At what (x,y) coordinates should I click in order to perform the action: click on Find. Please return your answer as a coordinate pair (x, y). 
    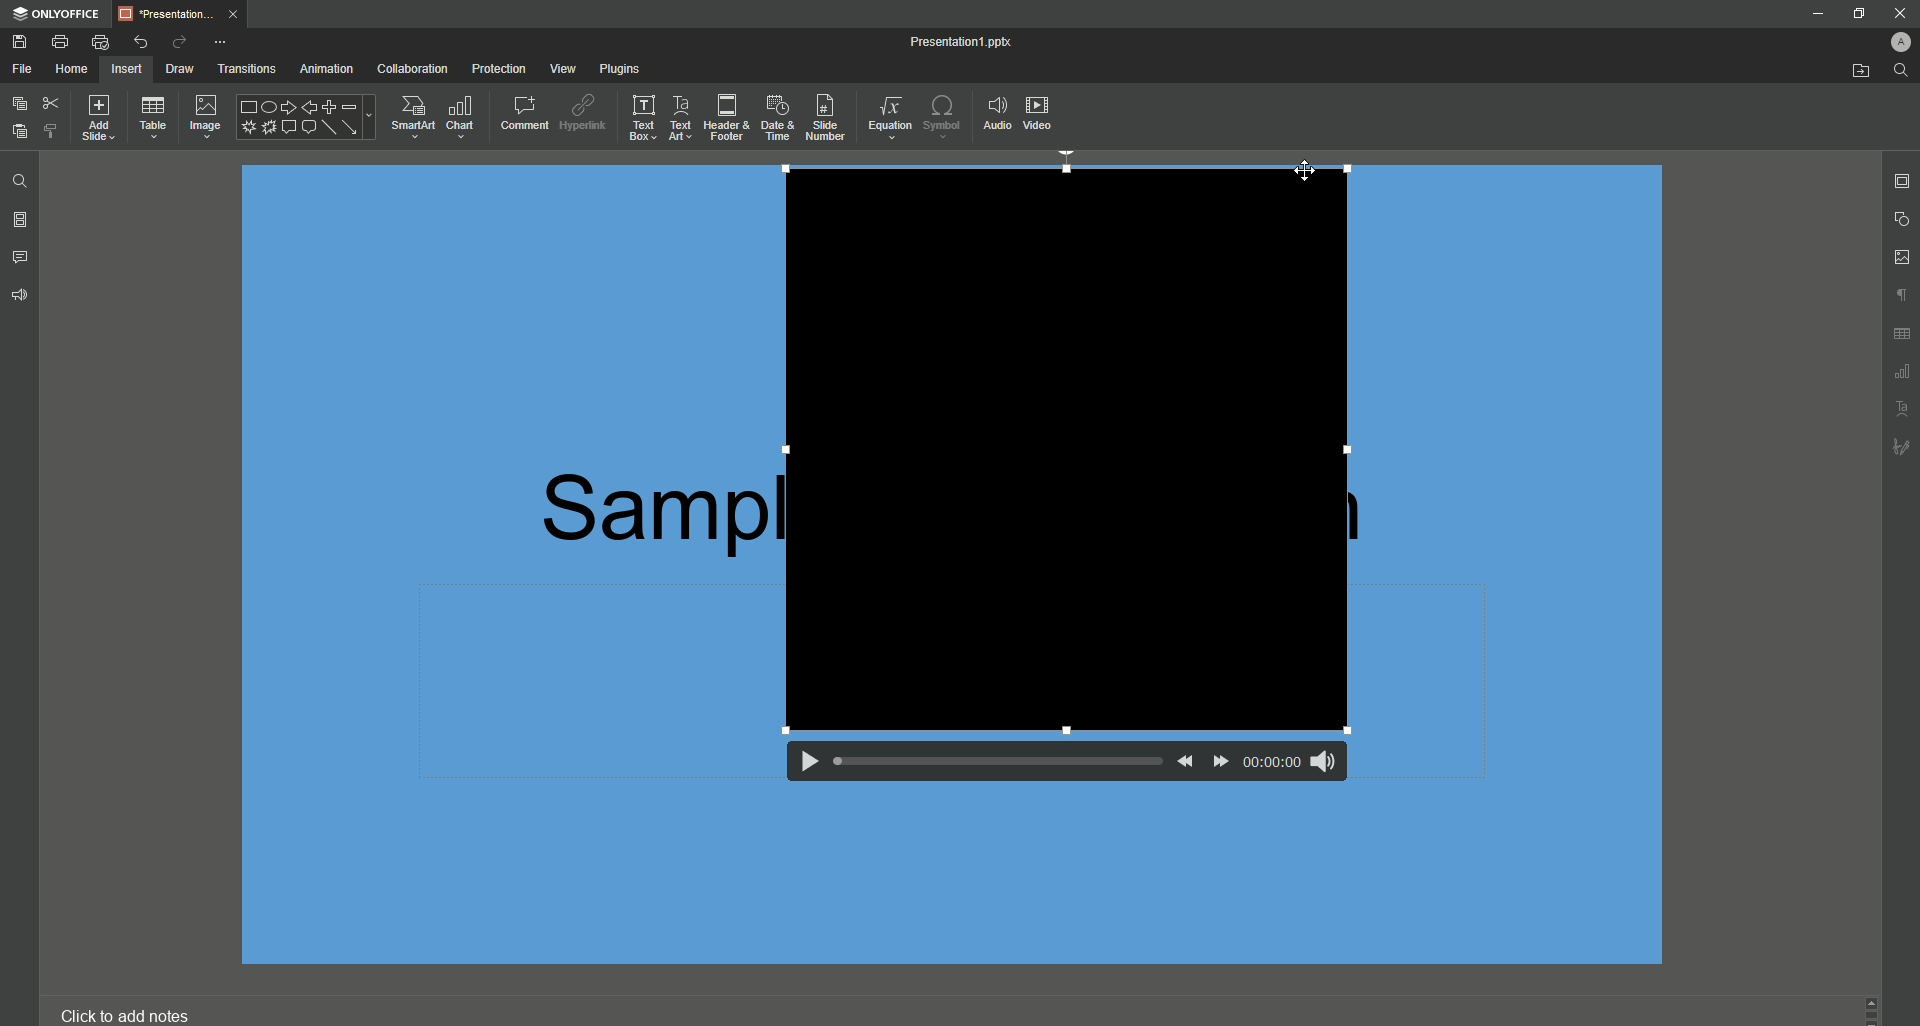
    Looking at the image, I should click on (1898, 70).